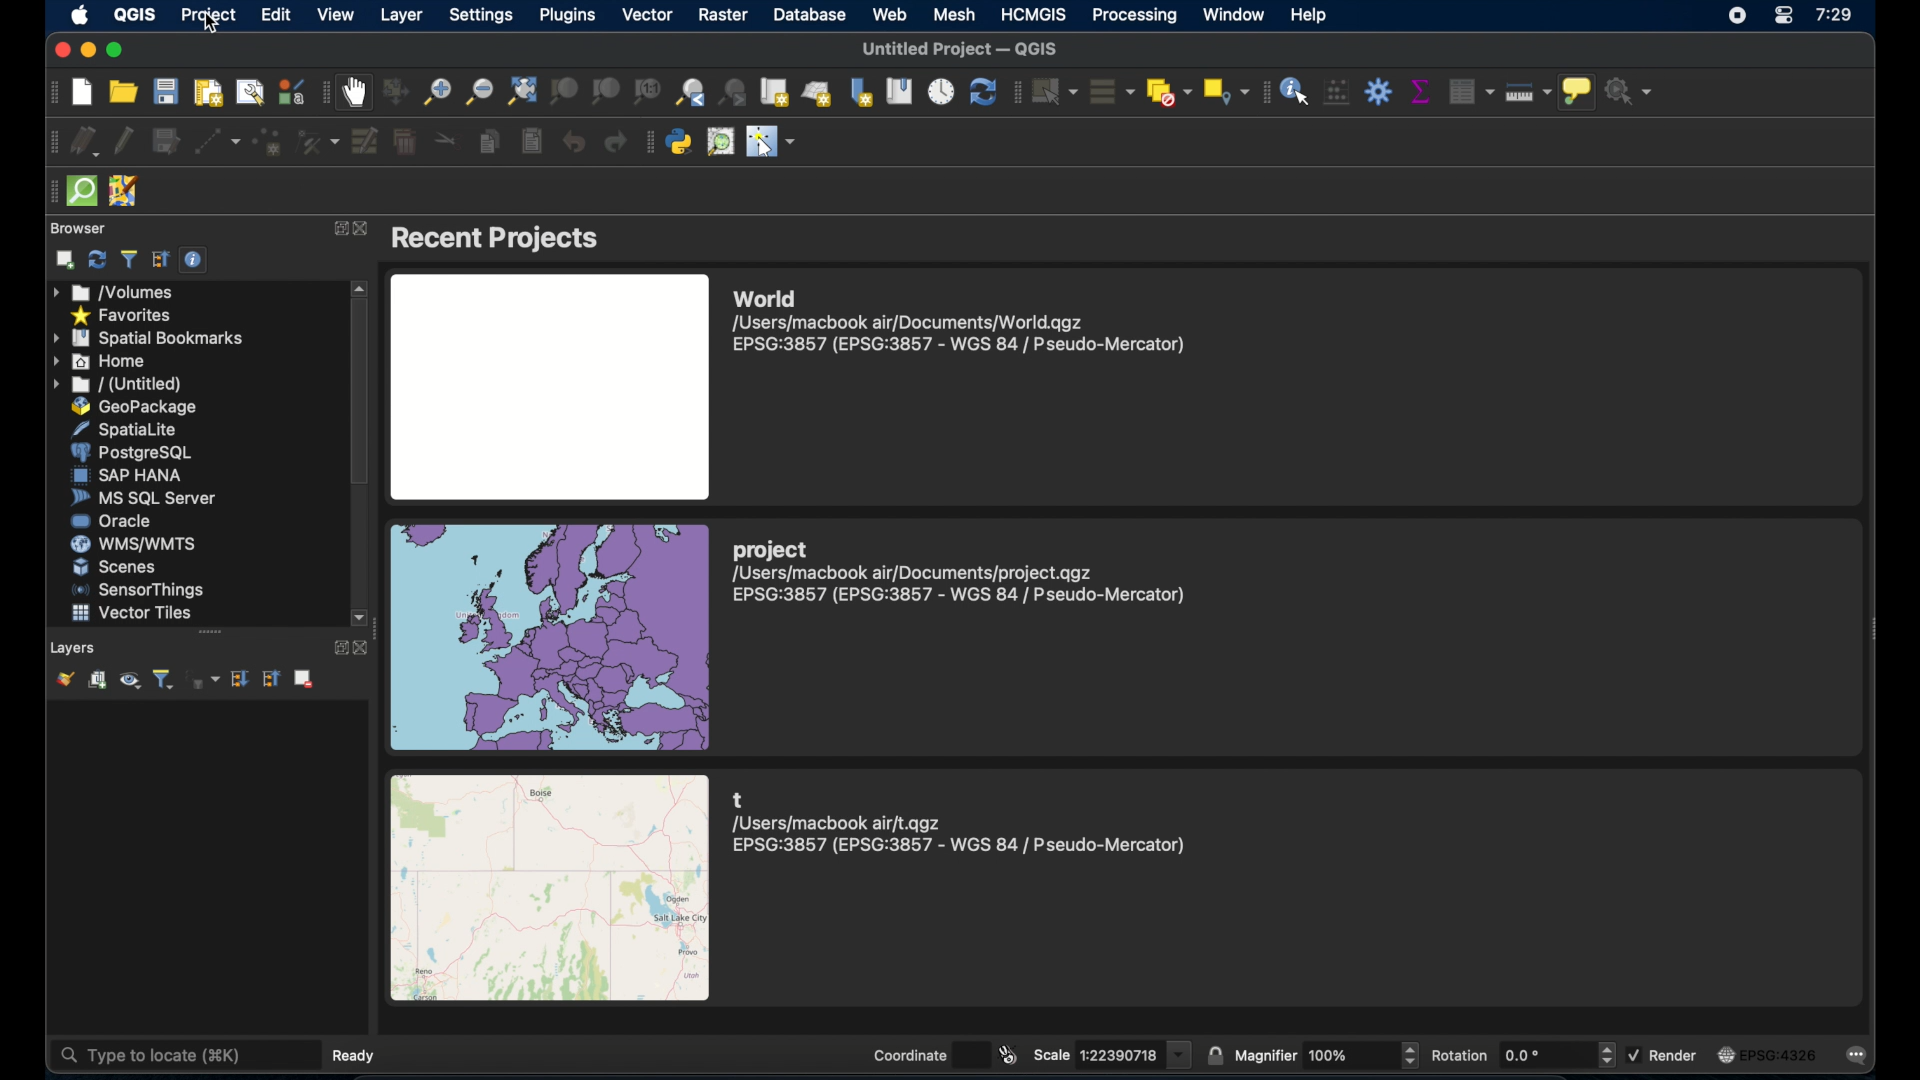 The image size is (1920, 1080). What do you see at coordinates (271, 682) in the screenshot?
I see `collapse all` at bounding box center [271, 682].